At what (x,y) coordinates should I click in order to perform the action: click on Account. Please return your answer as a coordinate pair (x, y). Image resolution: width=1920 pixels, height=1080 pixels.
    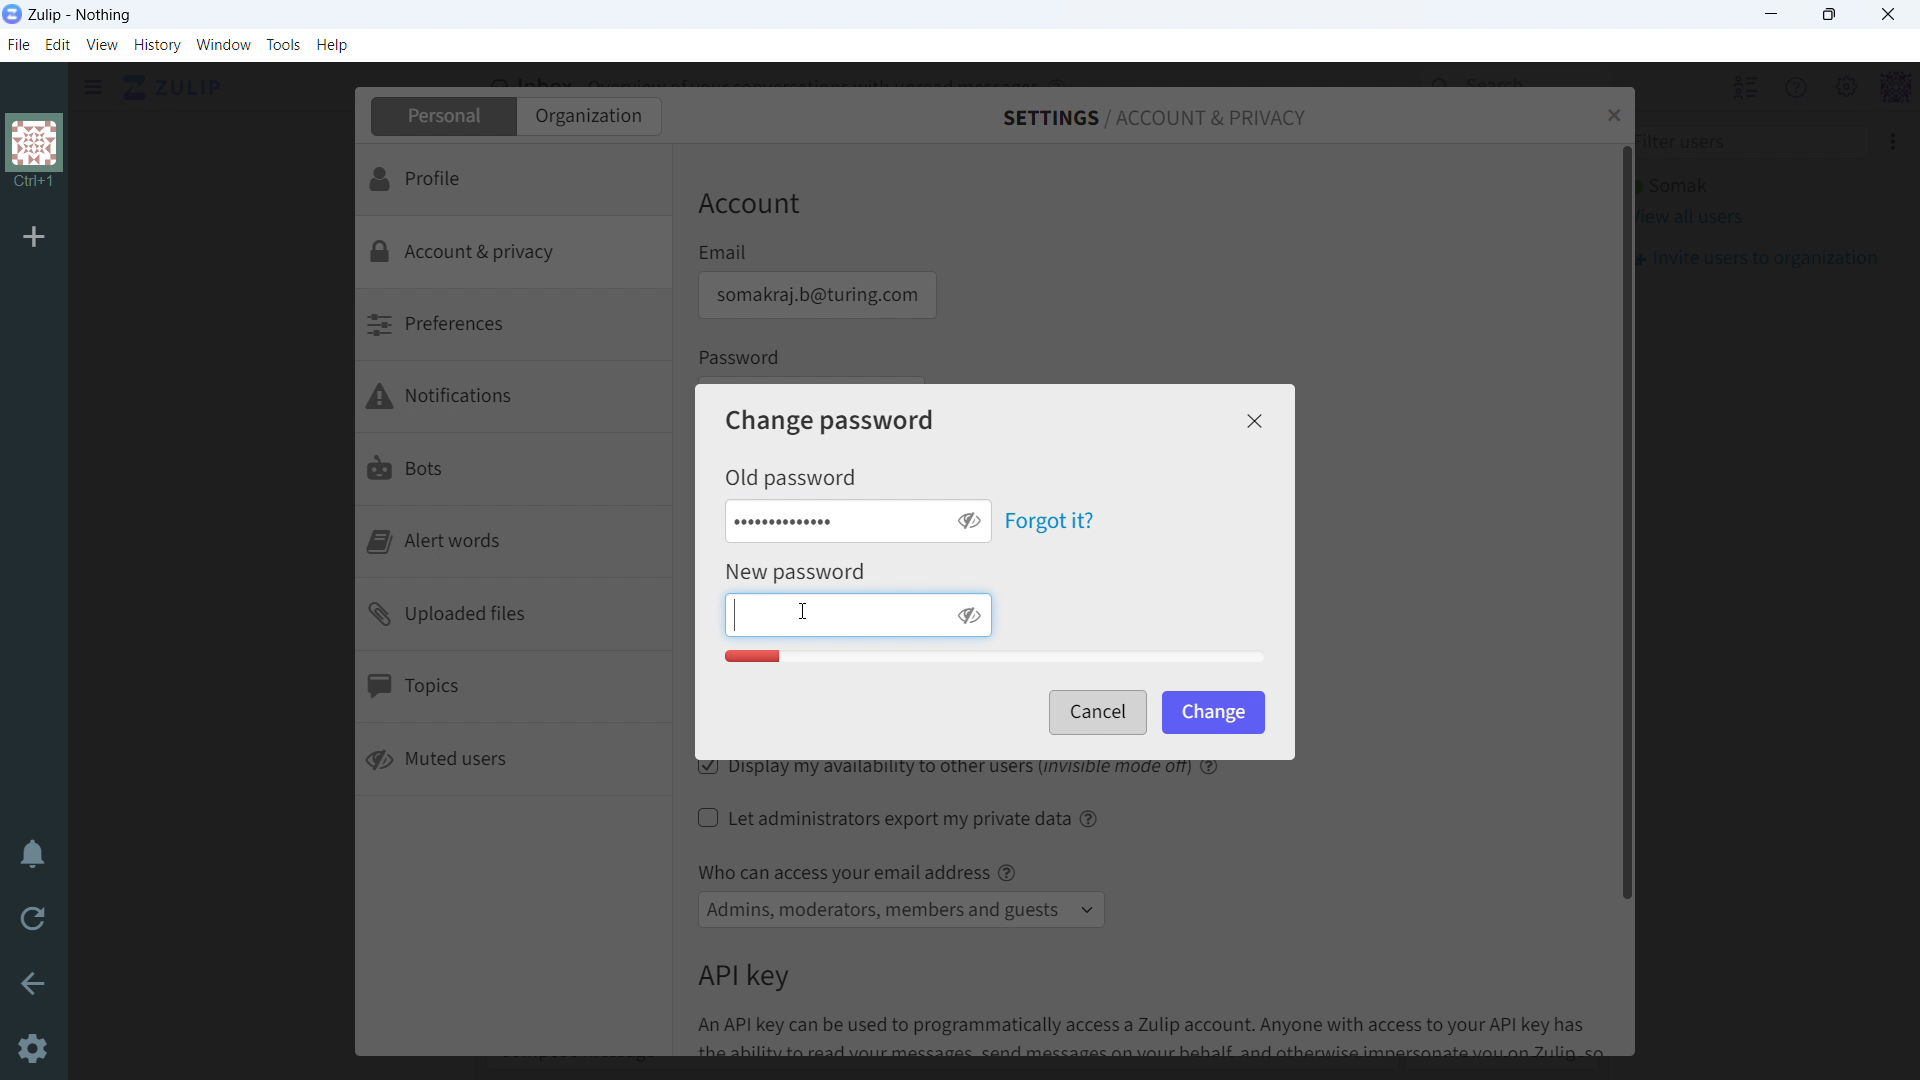
    Looking at the image, I should click on (750, 206).